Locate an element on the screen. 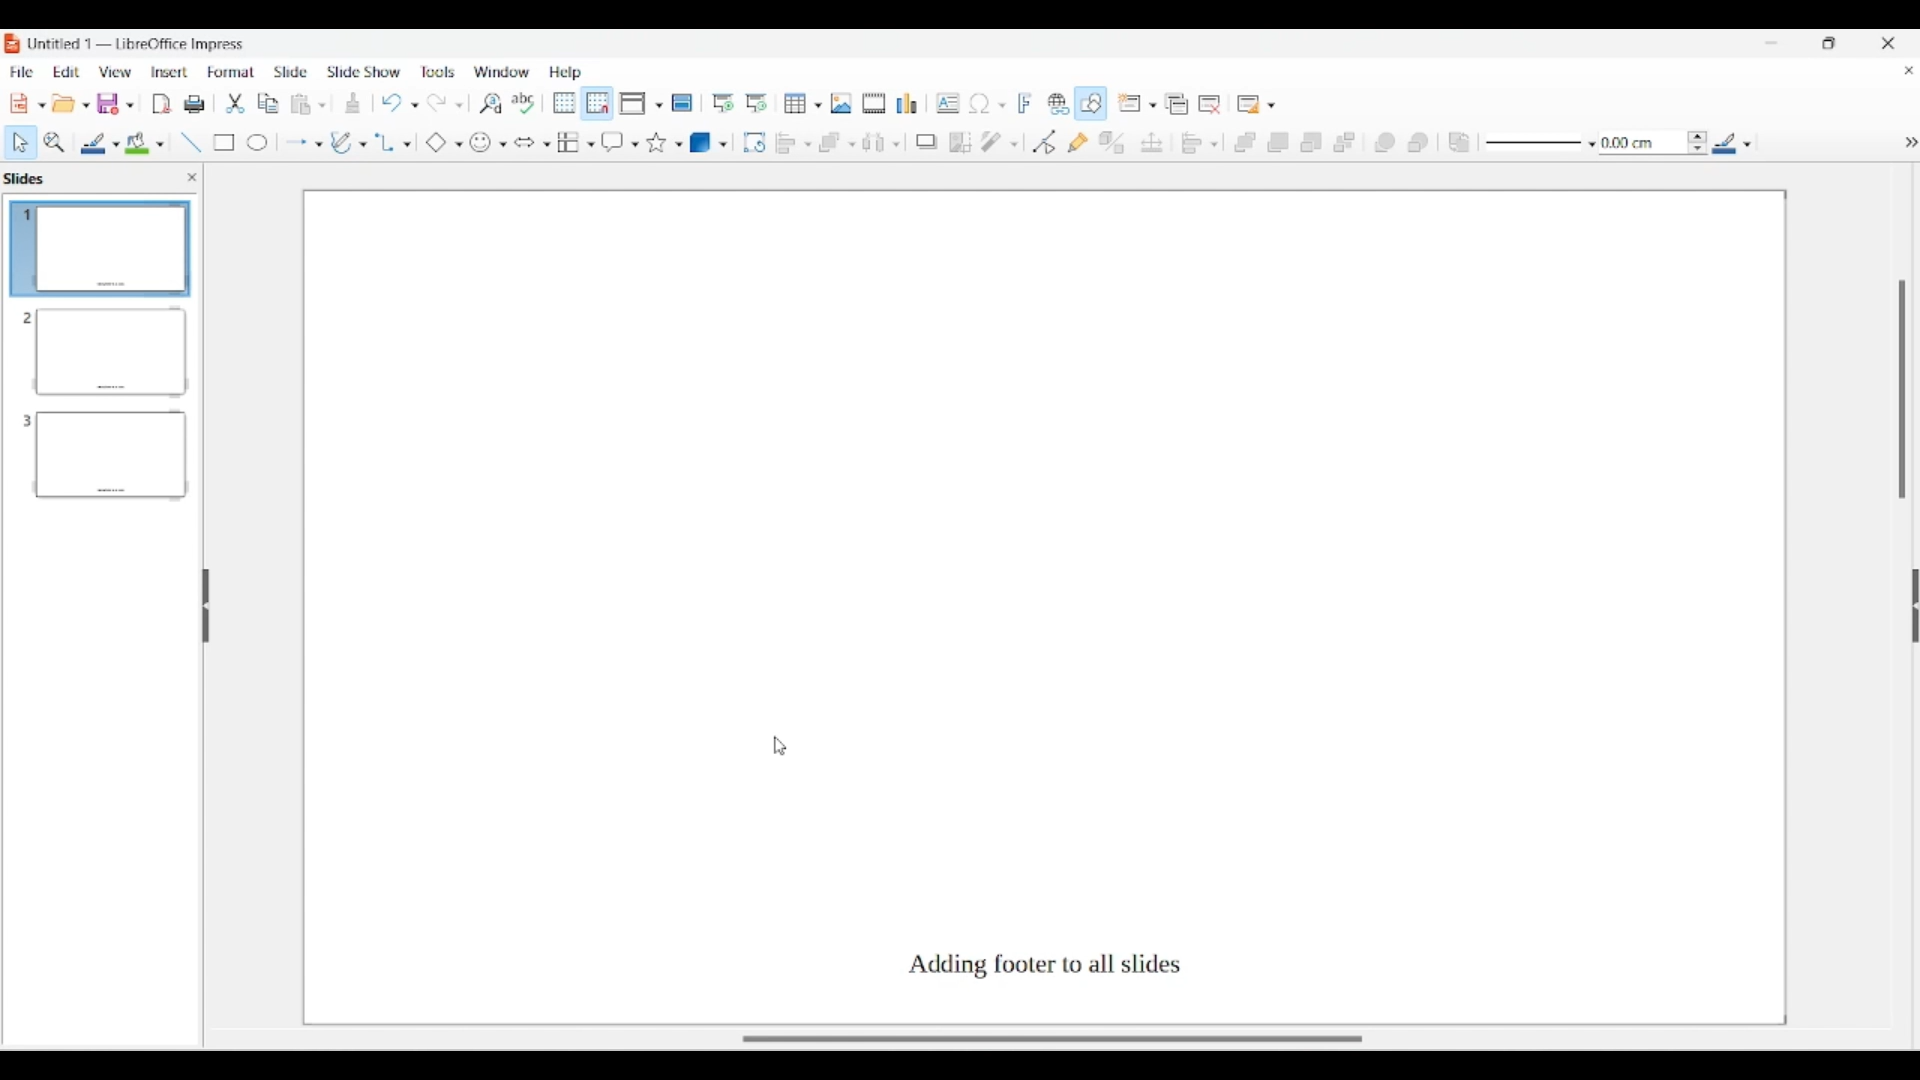 The width and height of the screenshot is (1920, 1080). Edit menu is located at coordinates (67, 72).